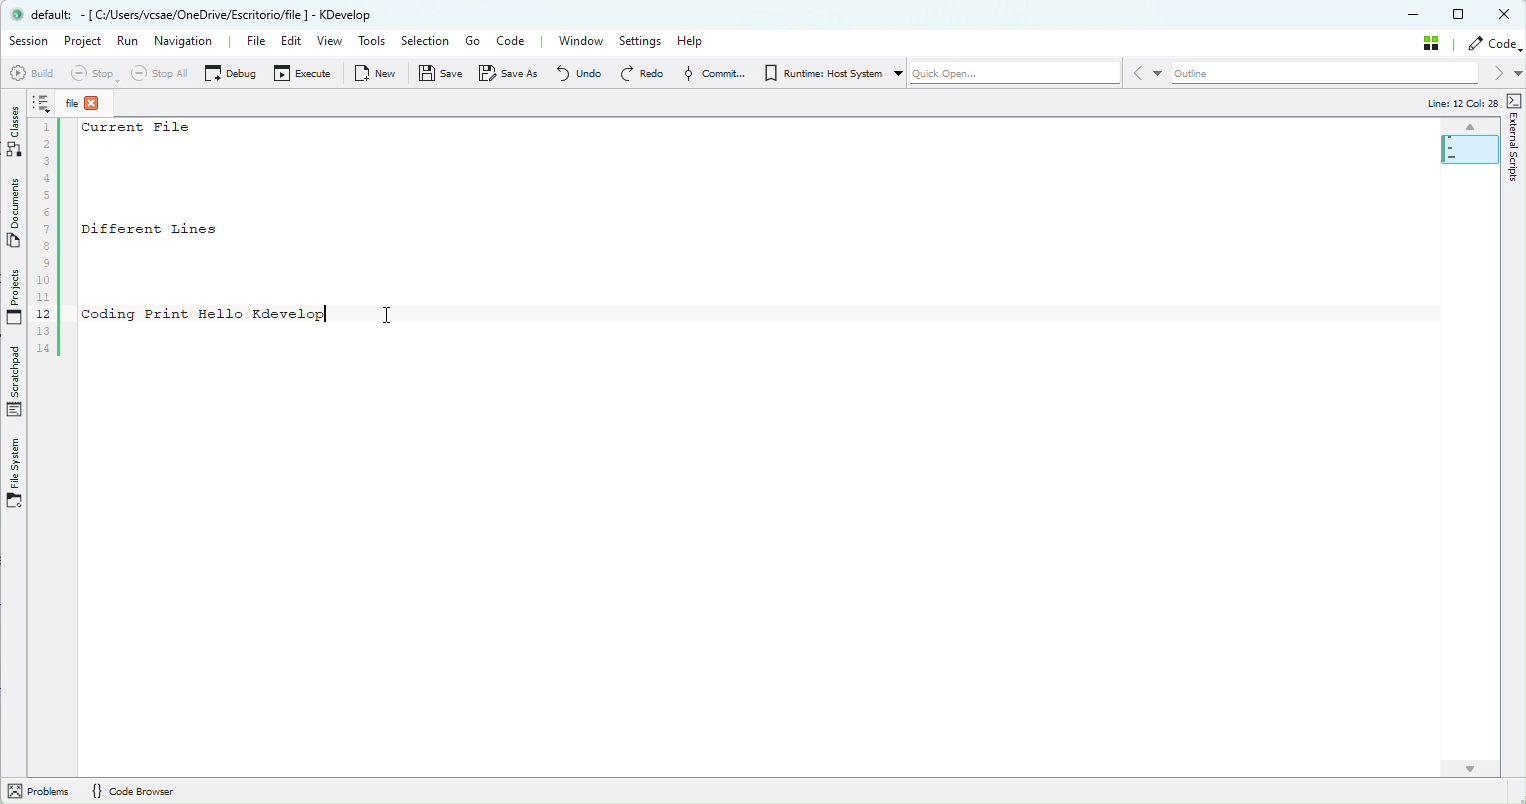 The height and width of the screenshot is (804, 1526). Describe the element at coordinates (15, 210) in the screenshot. I see `Documents` at that location.